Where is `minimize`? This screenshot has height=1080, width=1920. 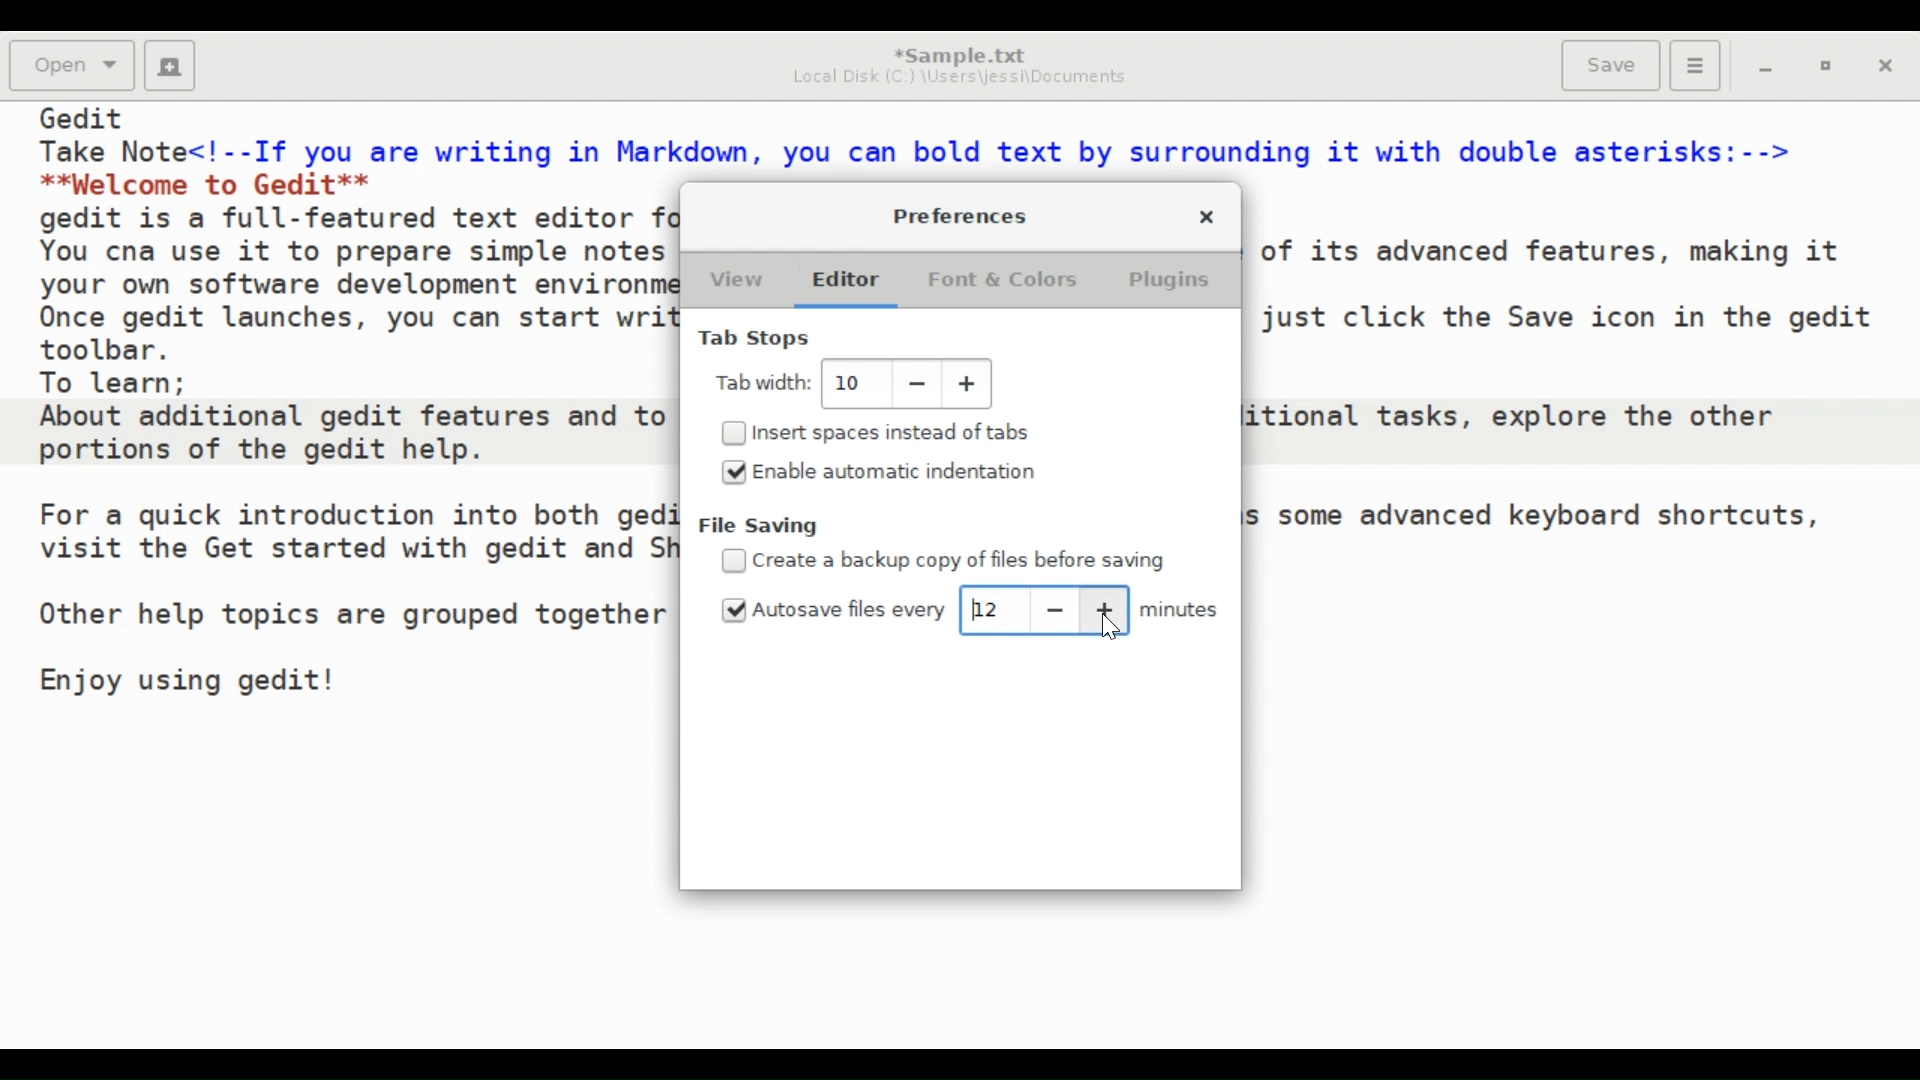
minimize is located at coordinates (1766, 69).